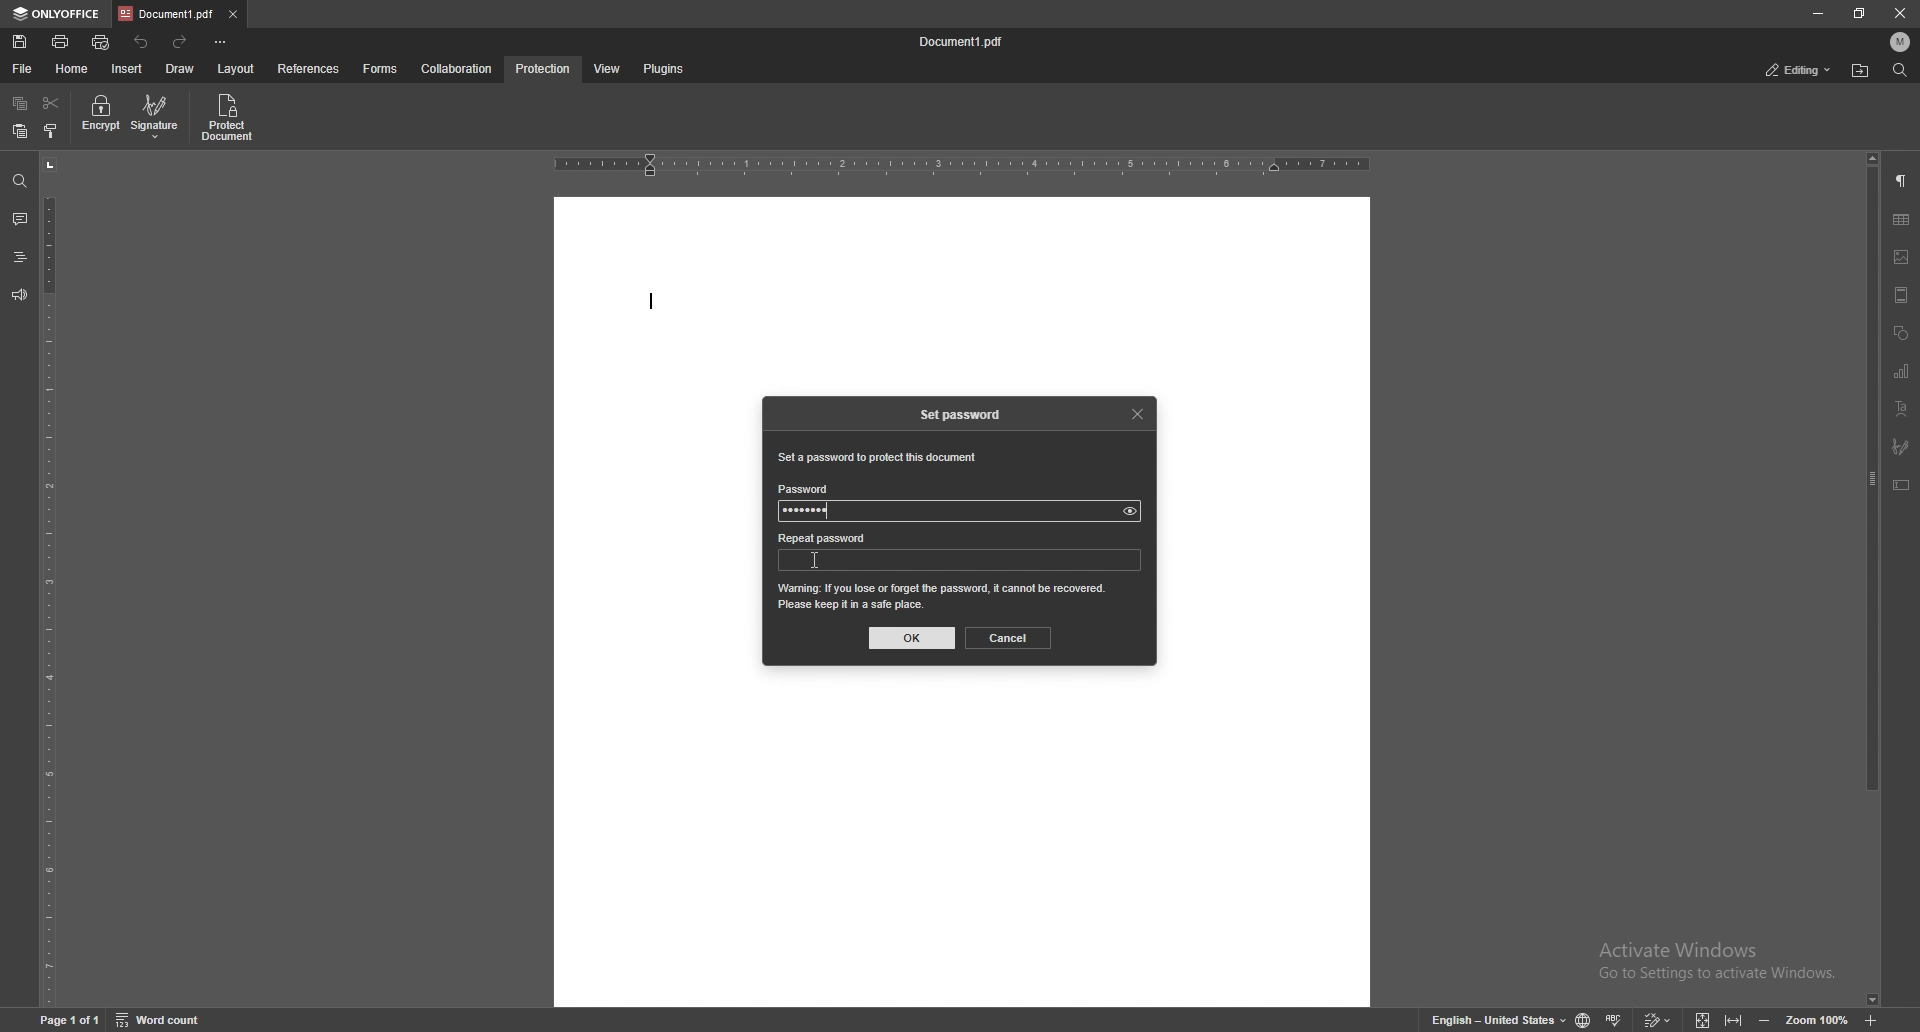 This screenshot has height=1032, width=1920. What do you see at coordinates (162, 1019) in the screenshot?
I see `word count` at bounding box center [162, 1019].